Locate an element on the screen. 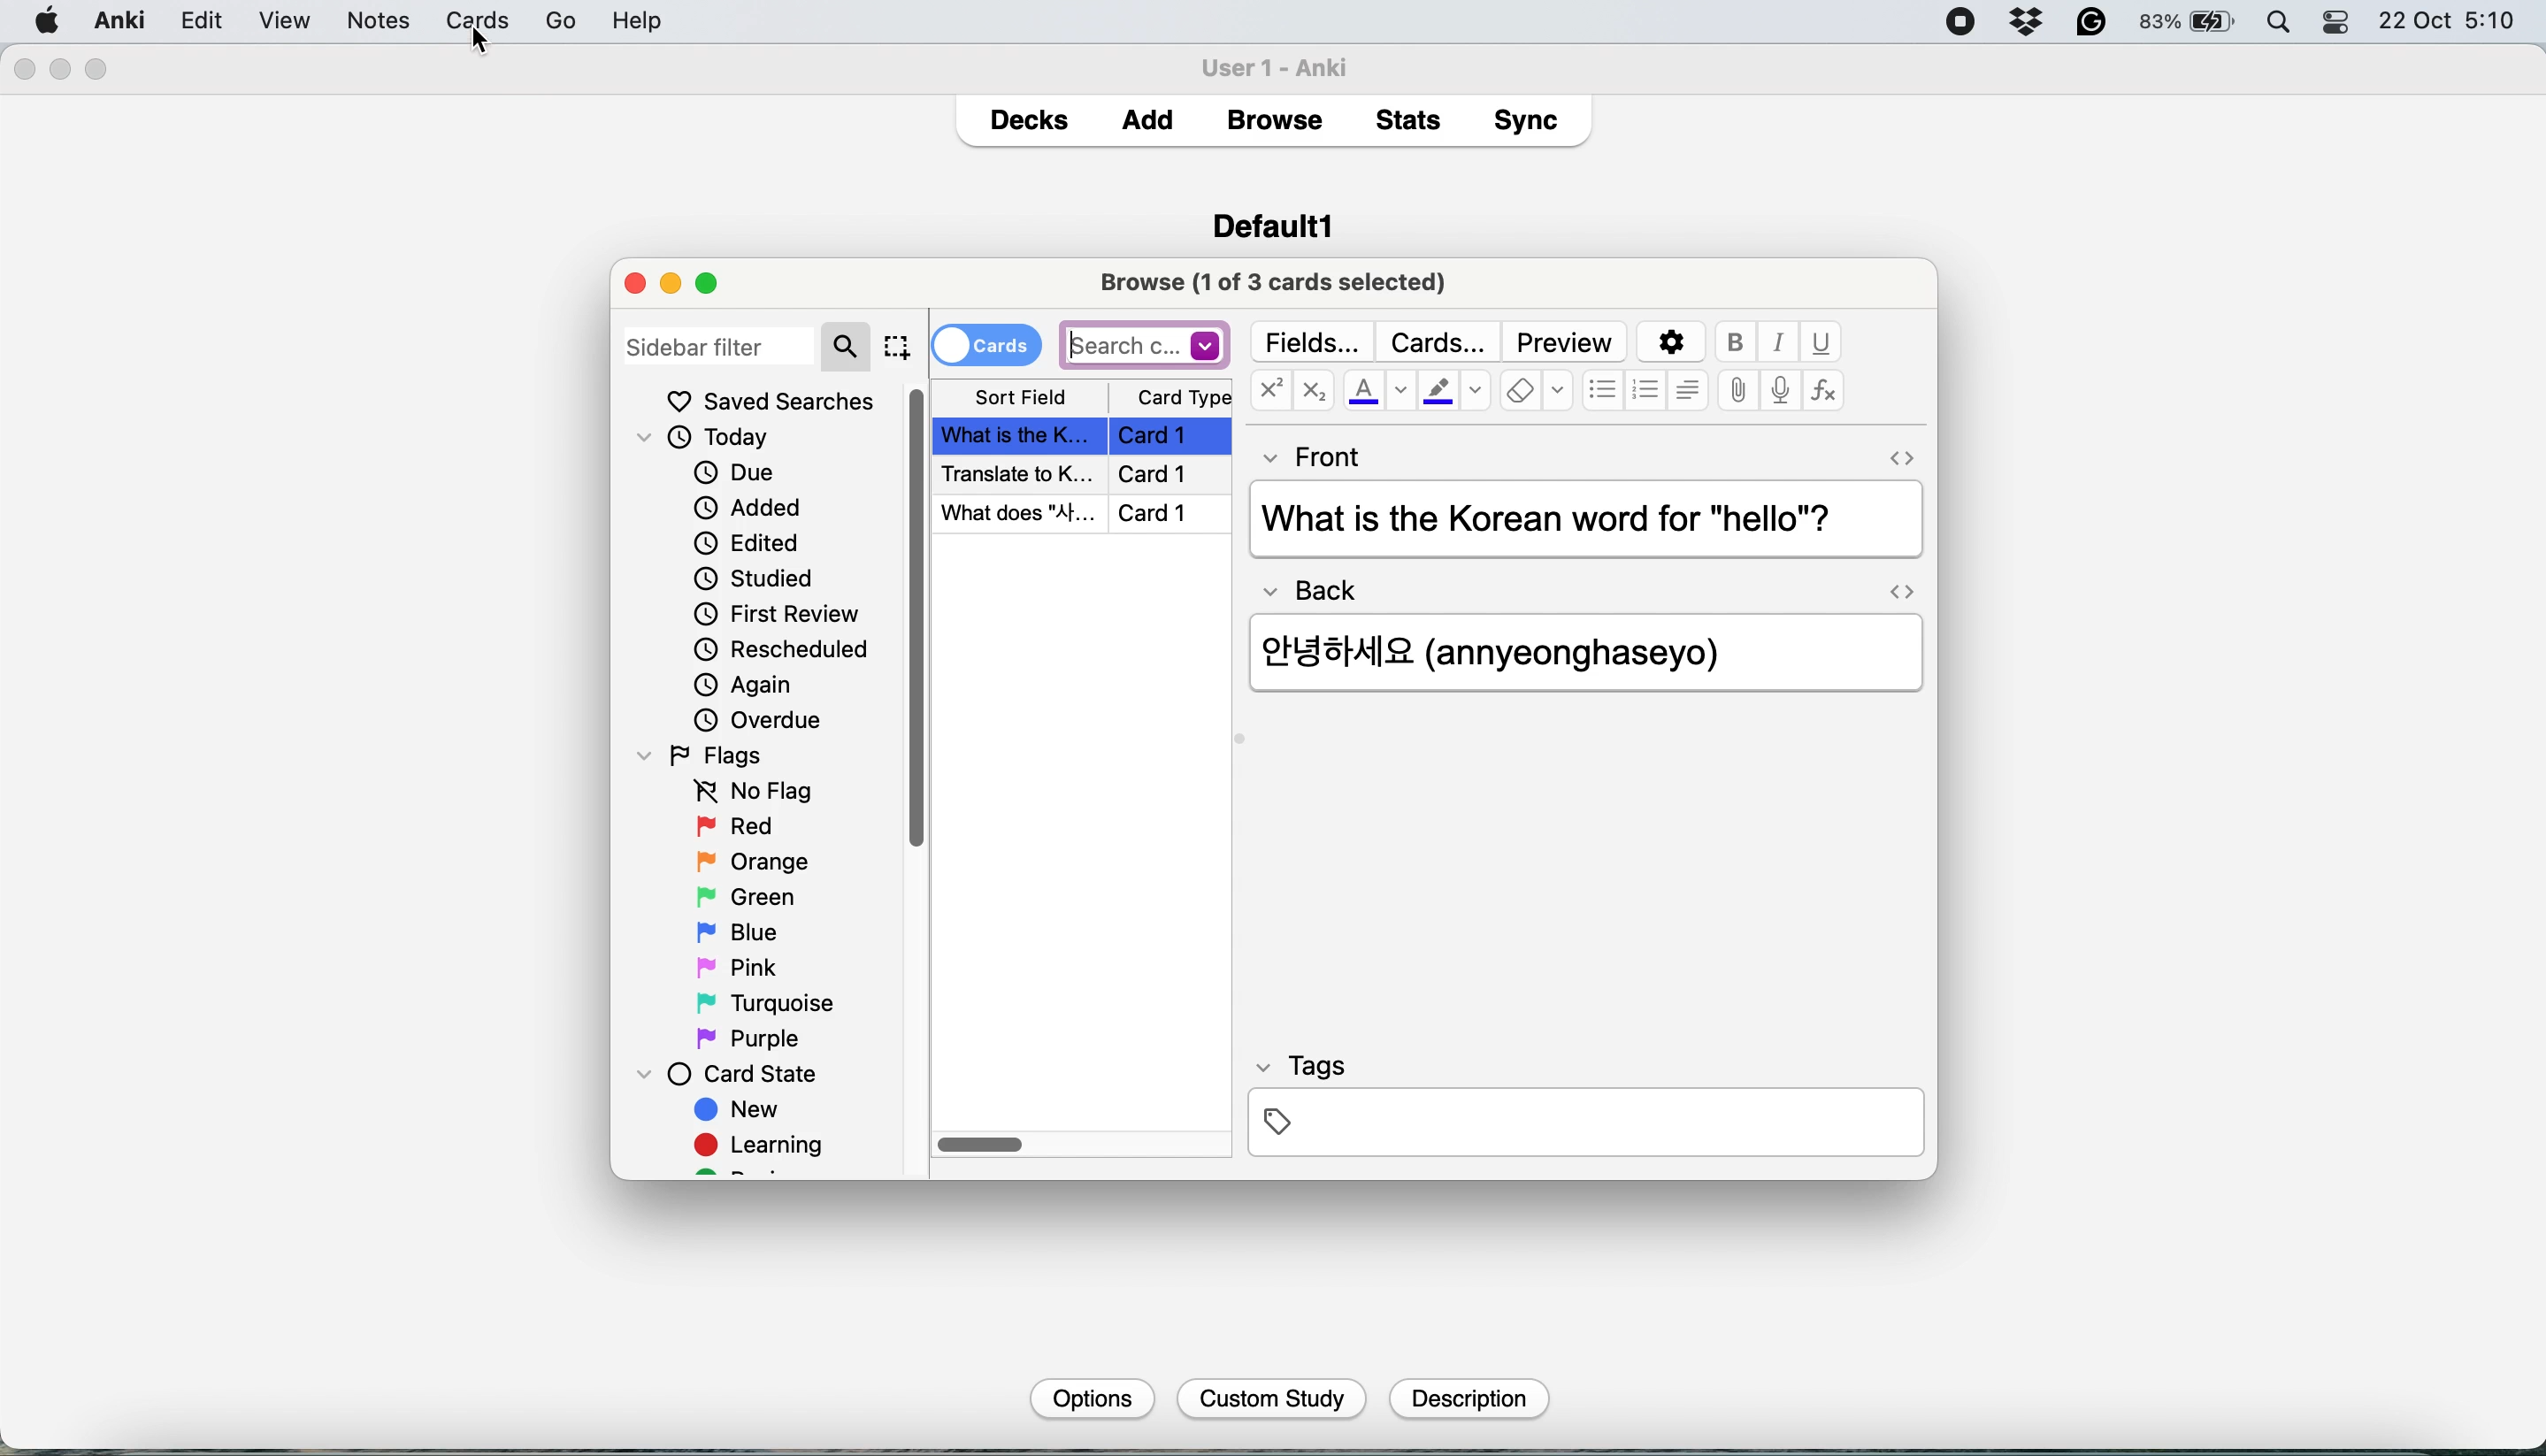  tools is located at coordinates (443, 20).